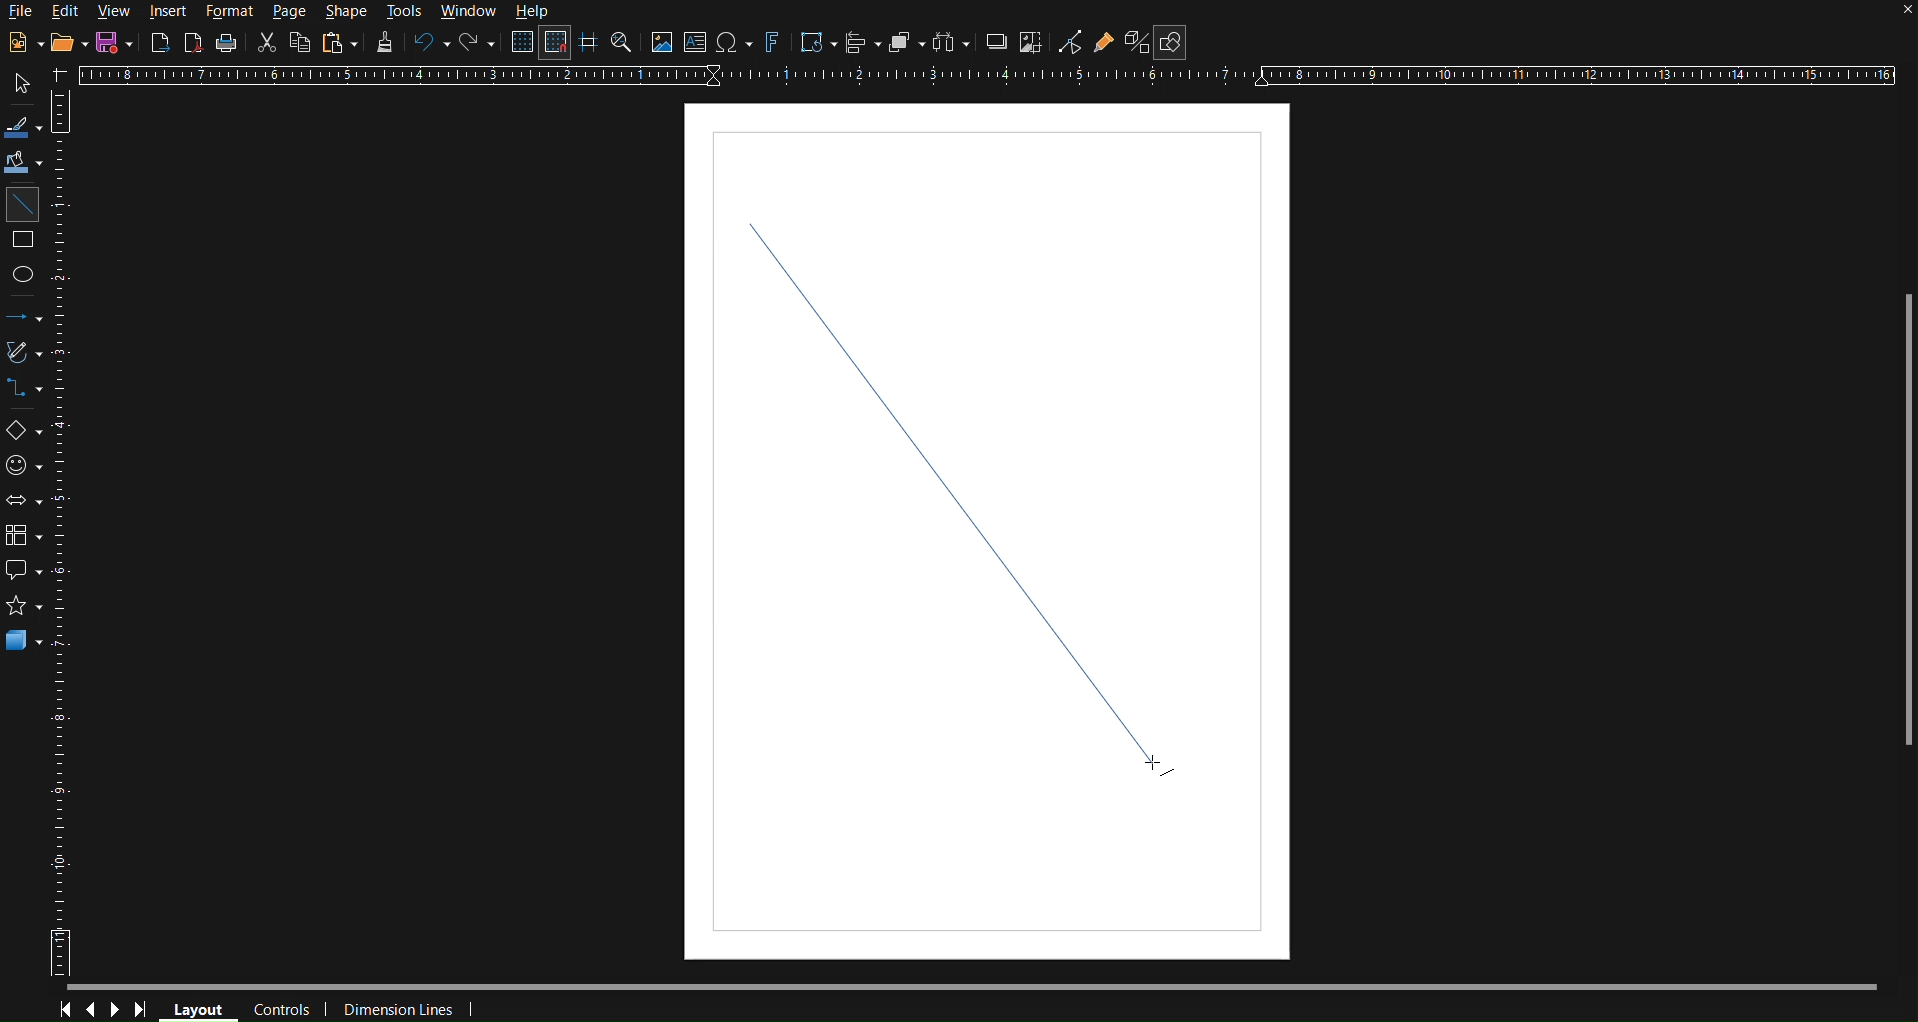 Image resolution: width=1918 pixels, height=1022 pixels. What do you see at coordinates (400, 1008) in the screenshot?
I see `Dimension Lines` at bounding box center [400, 1008].